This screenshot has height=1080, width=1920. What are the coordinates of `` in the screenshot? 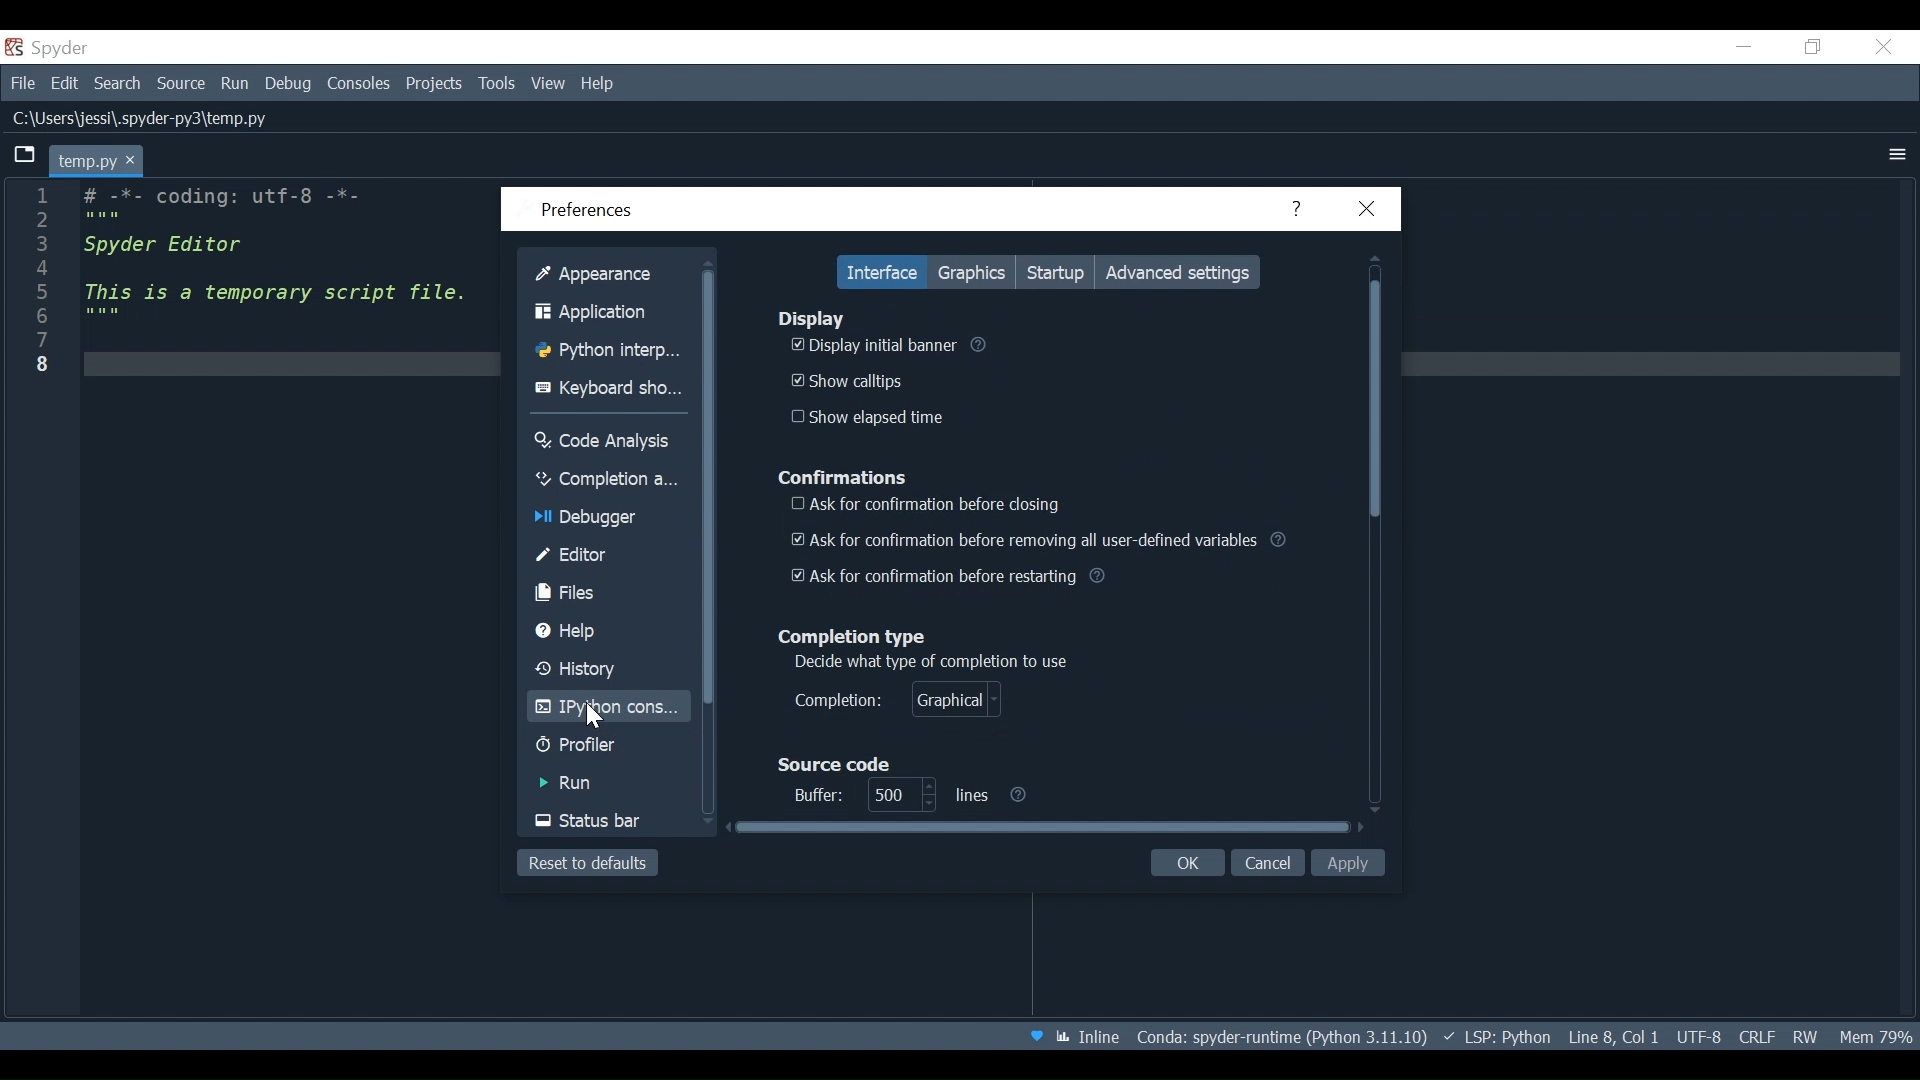 It's located at (987, 349).